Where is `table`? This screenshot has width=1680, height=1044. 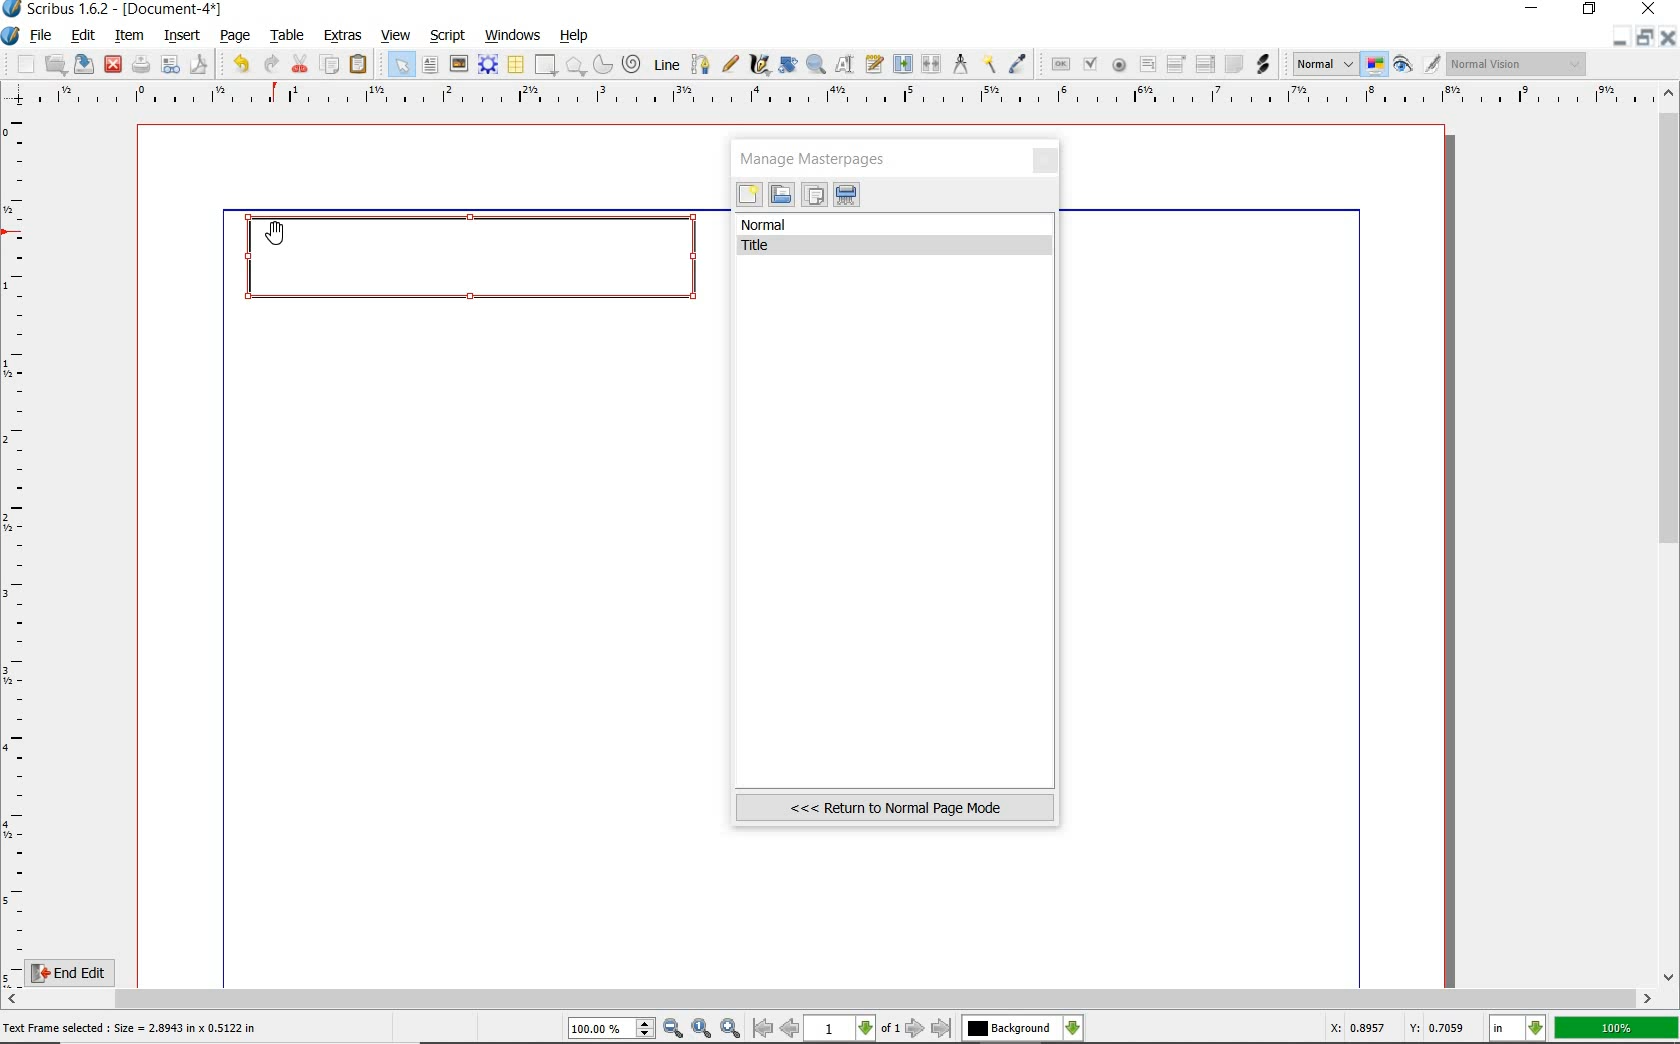
table is located at coordinates (515, 65).